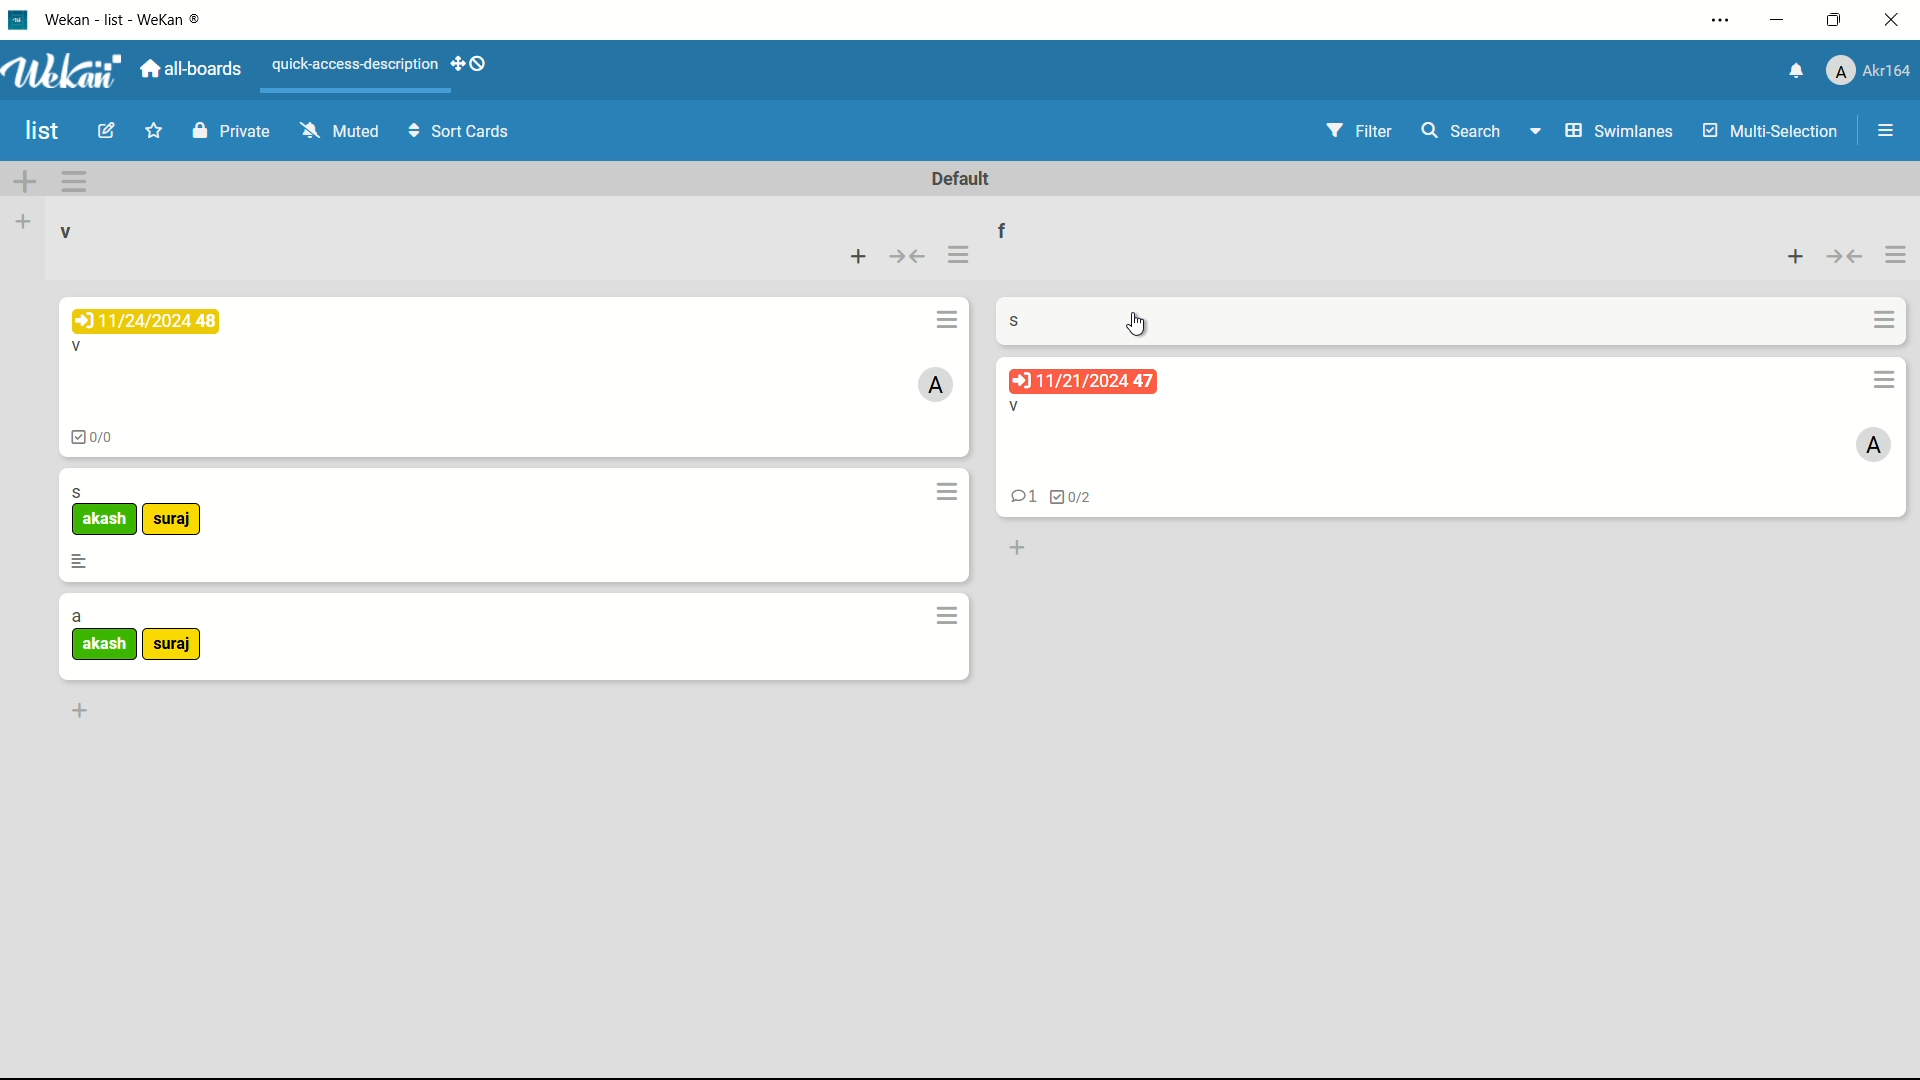  Describe the element at coordinates (20, 20) in the screenshot. I see `app icon` at that location.